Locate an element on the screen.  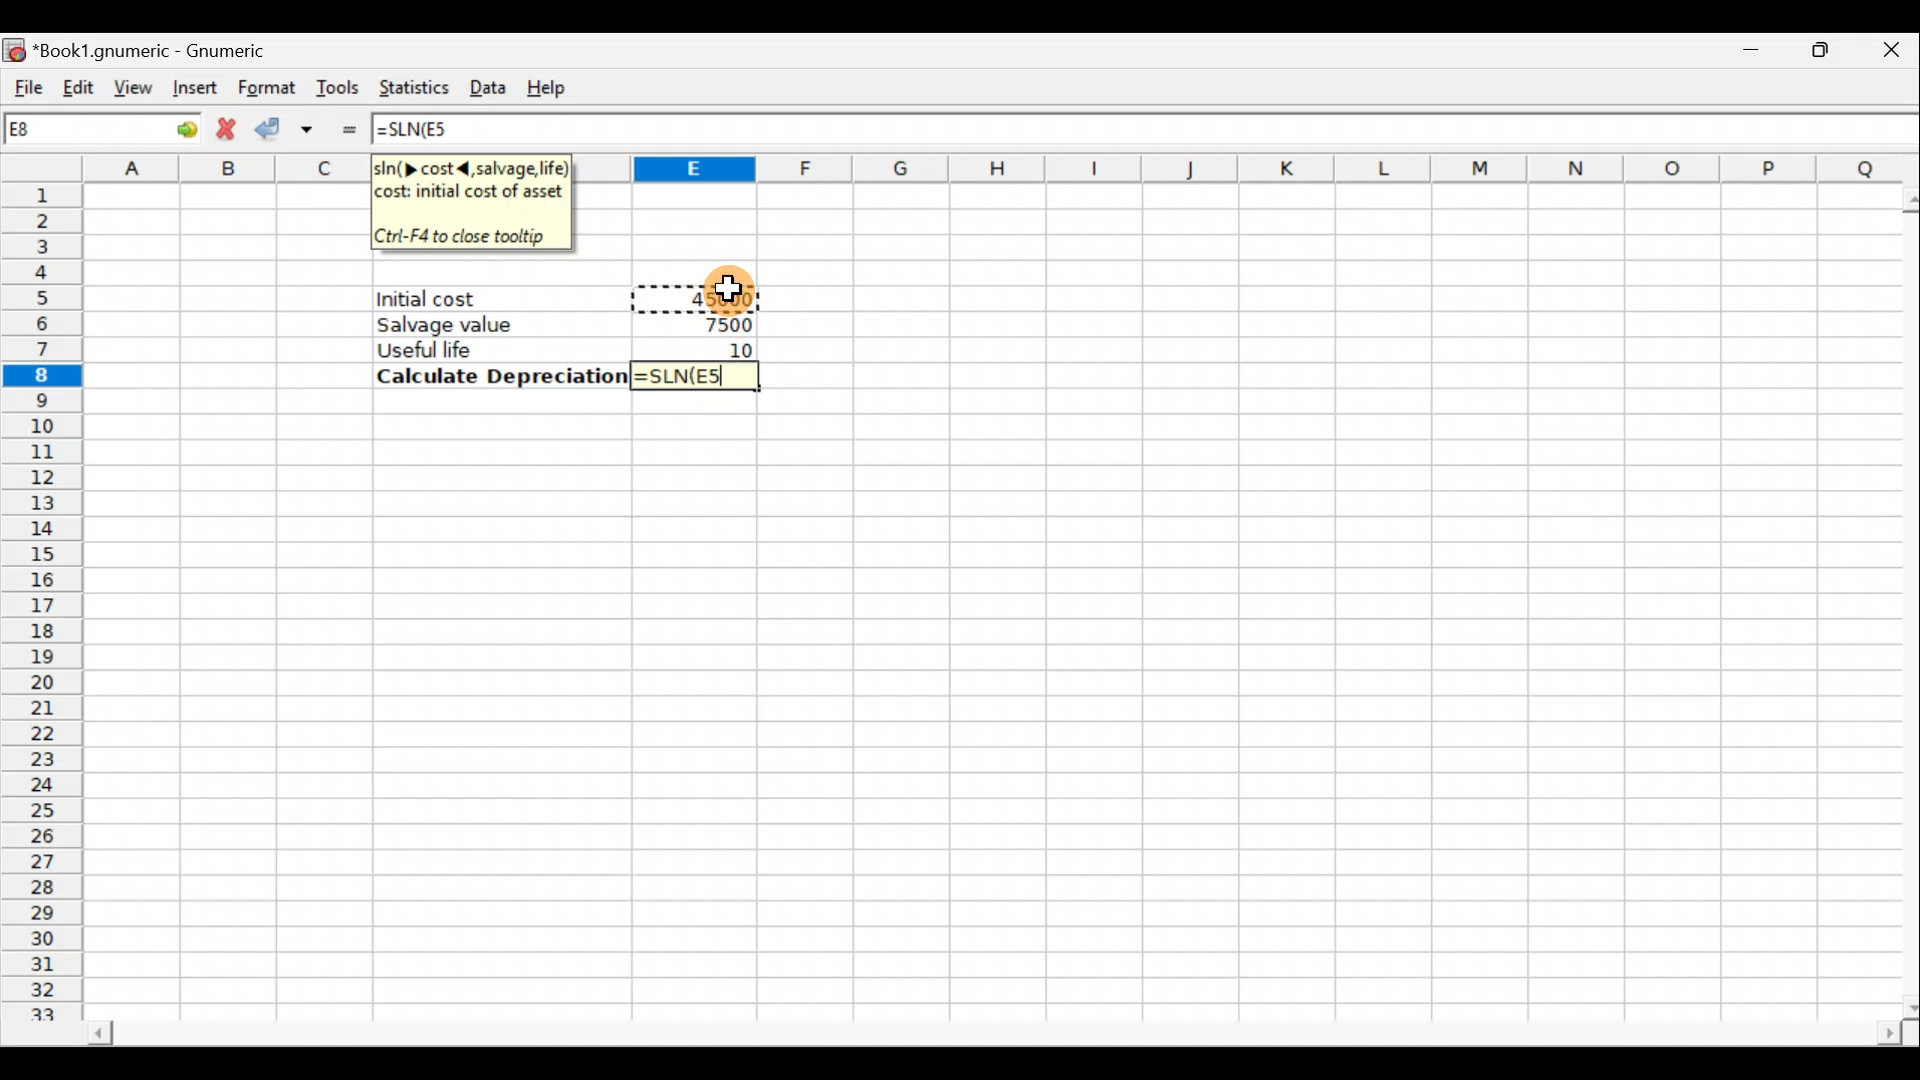
Formula bar is located at coordinates (1211, 131).